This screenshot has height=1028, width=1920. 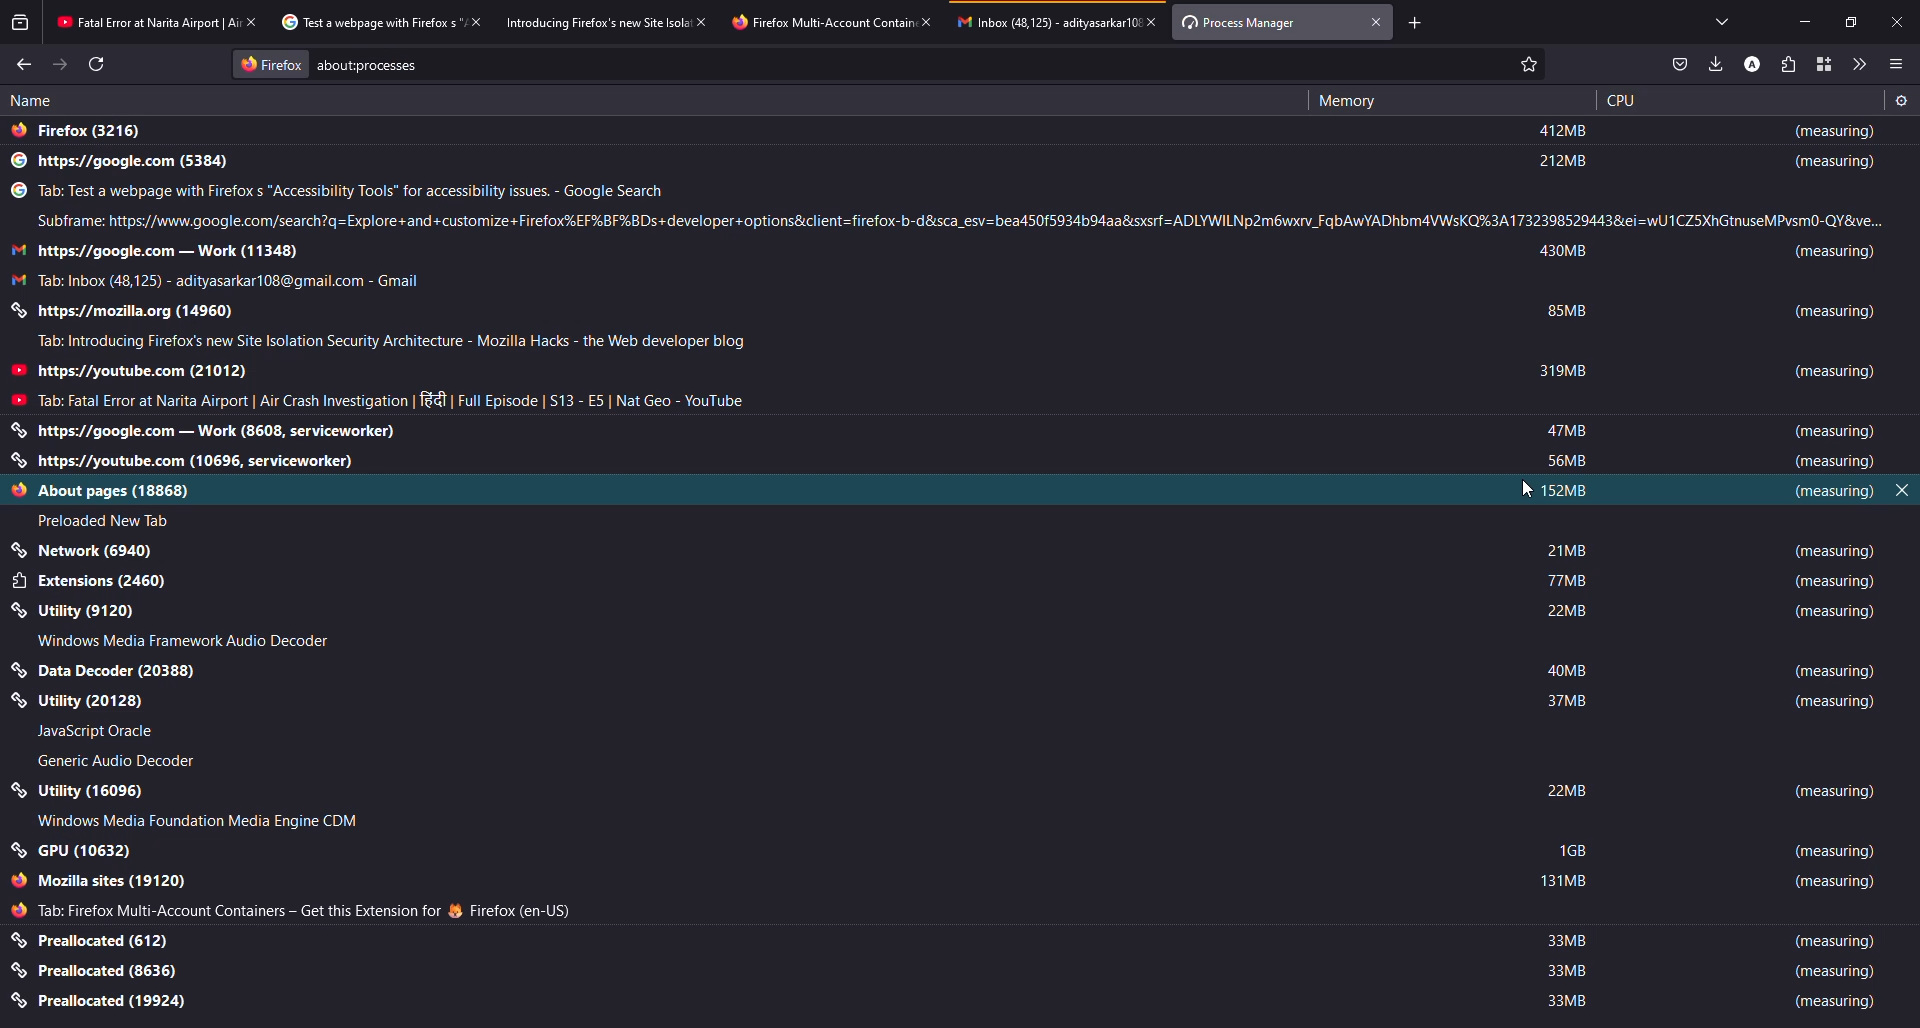 What do you see at coordinates (92, 582) in the screenshot?
I see `Extensions 2460` at bounding box center [92, 582].